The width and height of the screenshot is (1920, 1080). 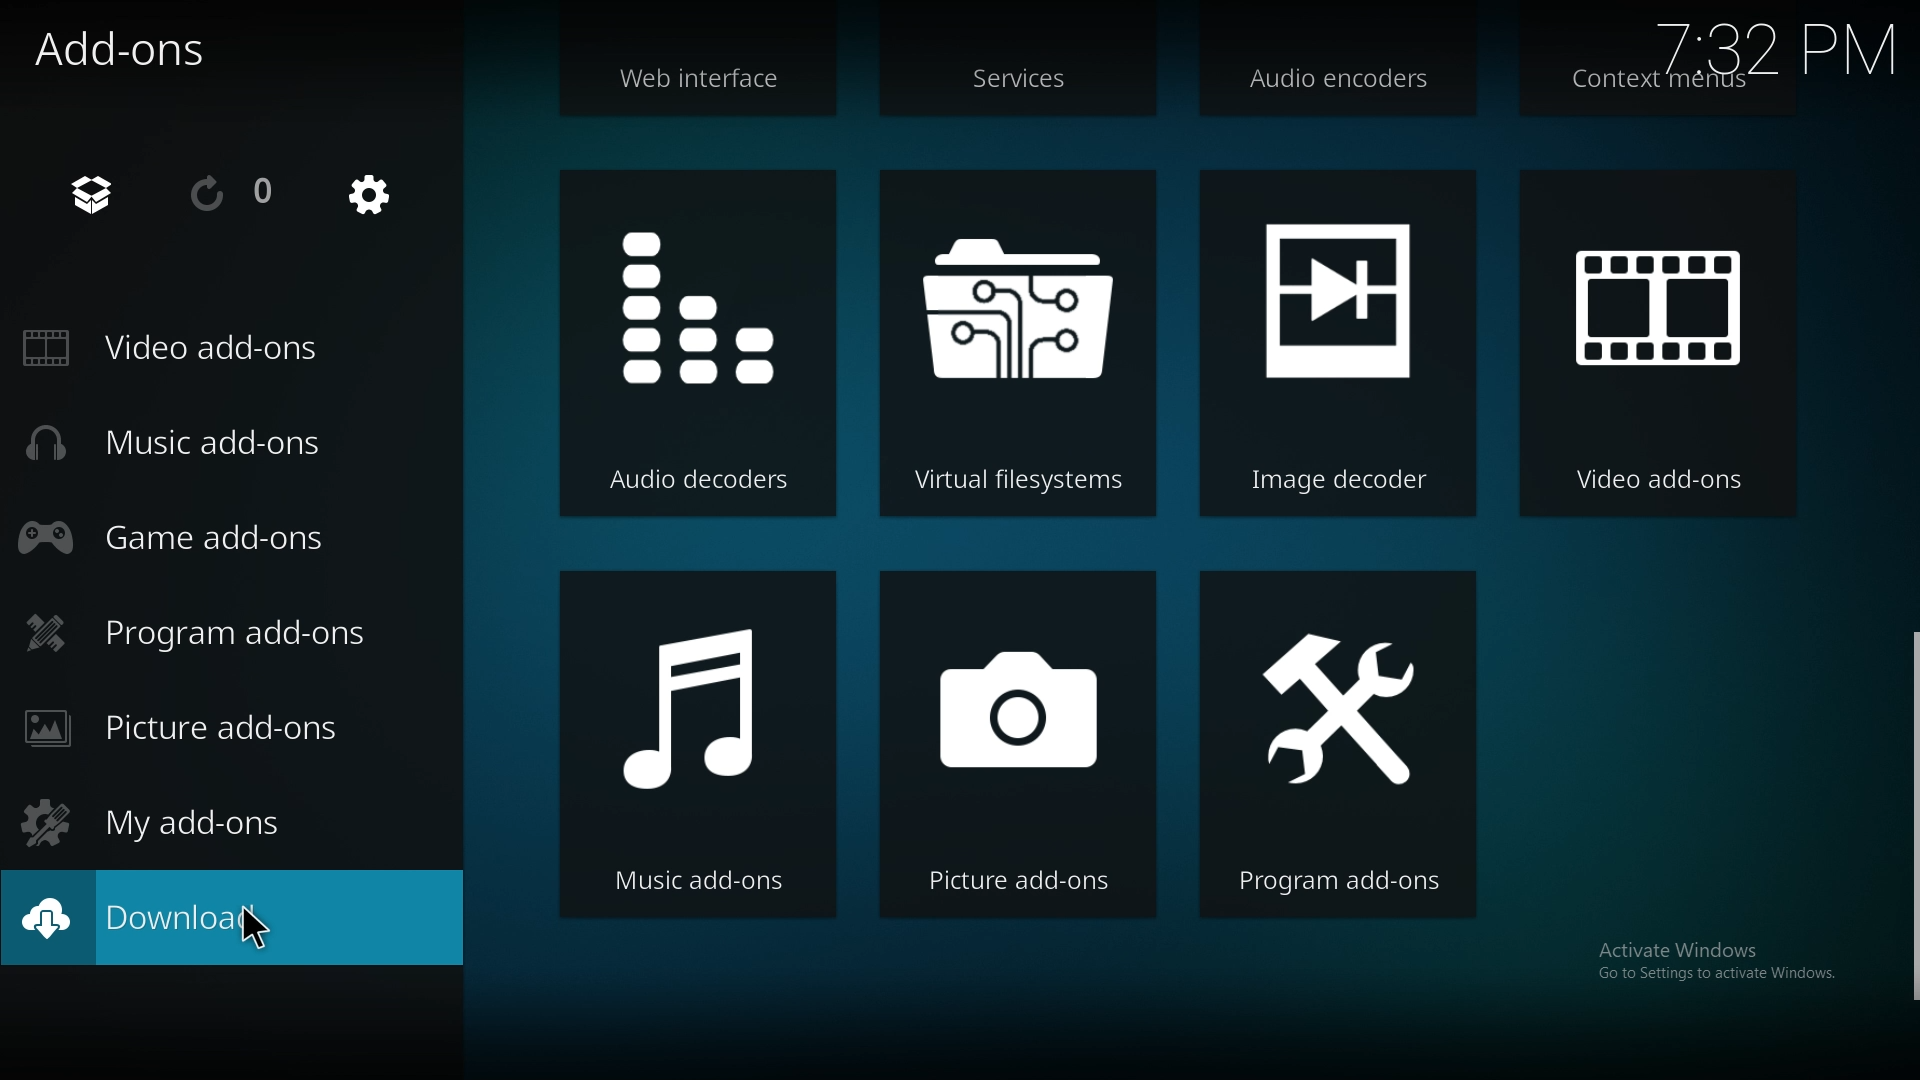 What do you see at coordinates (370, 197) in the screenshot?
I see `settings` at bounding box center [370, 197].